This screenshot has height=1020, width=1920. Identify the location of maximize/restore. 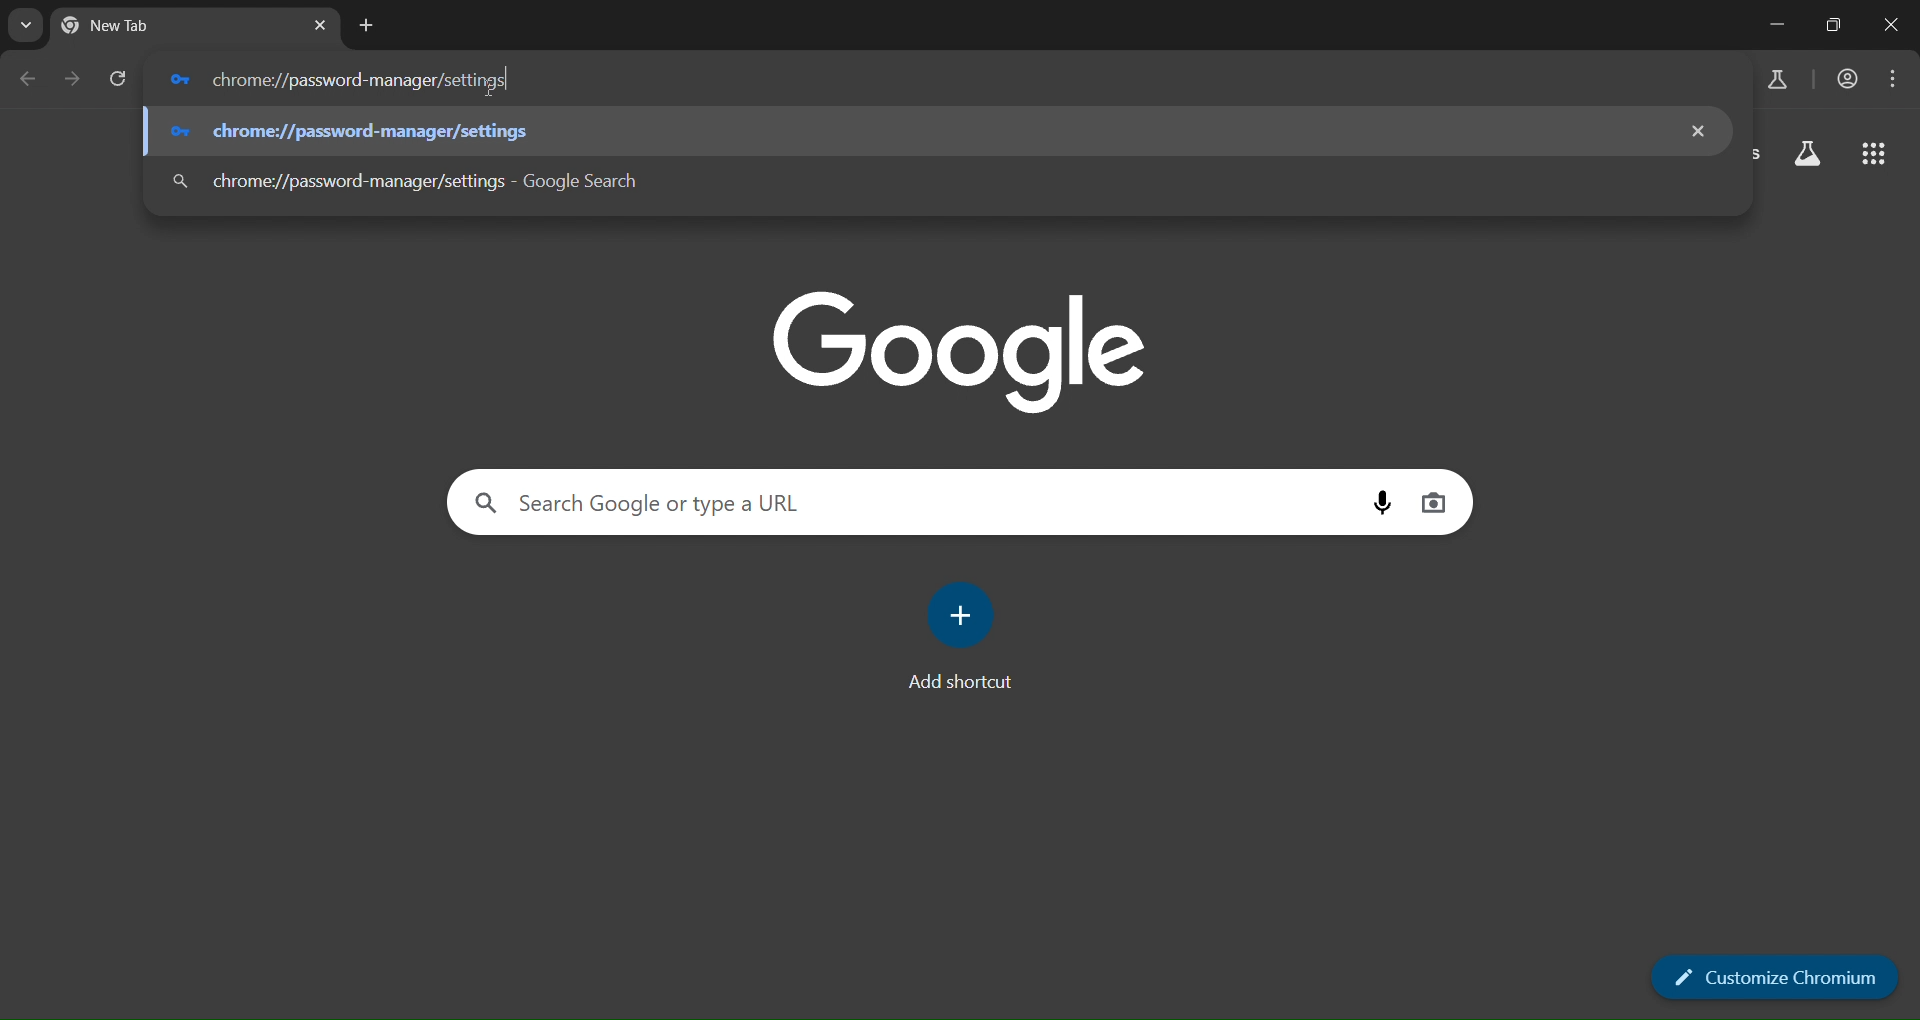
(1830, 24).